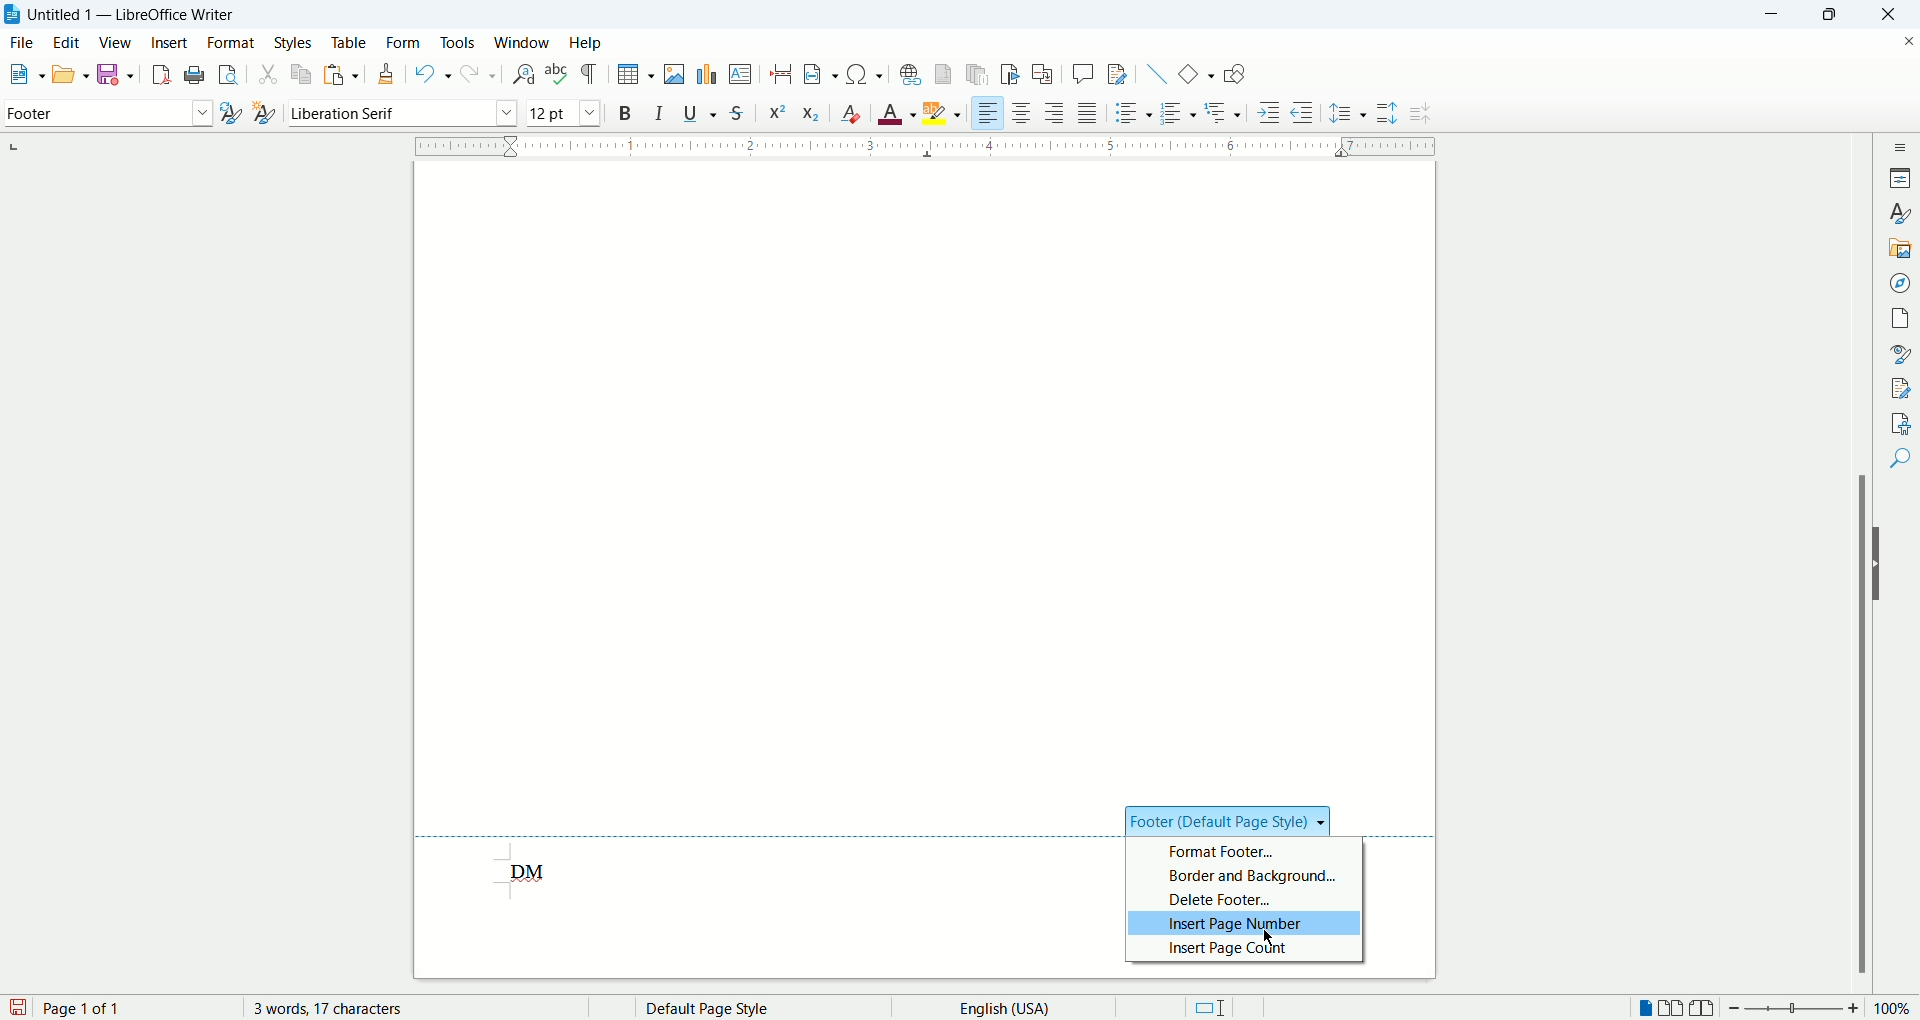 This screenshot has width=1920, height=1020. I want to click on single page view, so click(1647, 1010).